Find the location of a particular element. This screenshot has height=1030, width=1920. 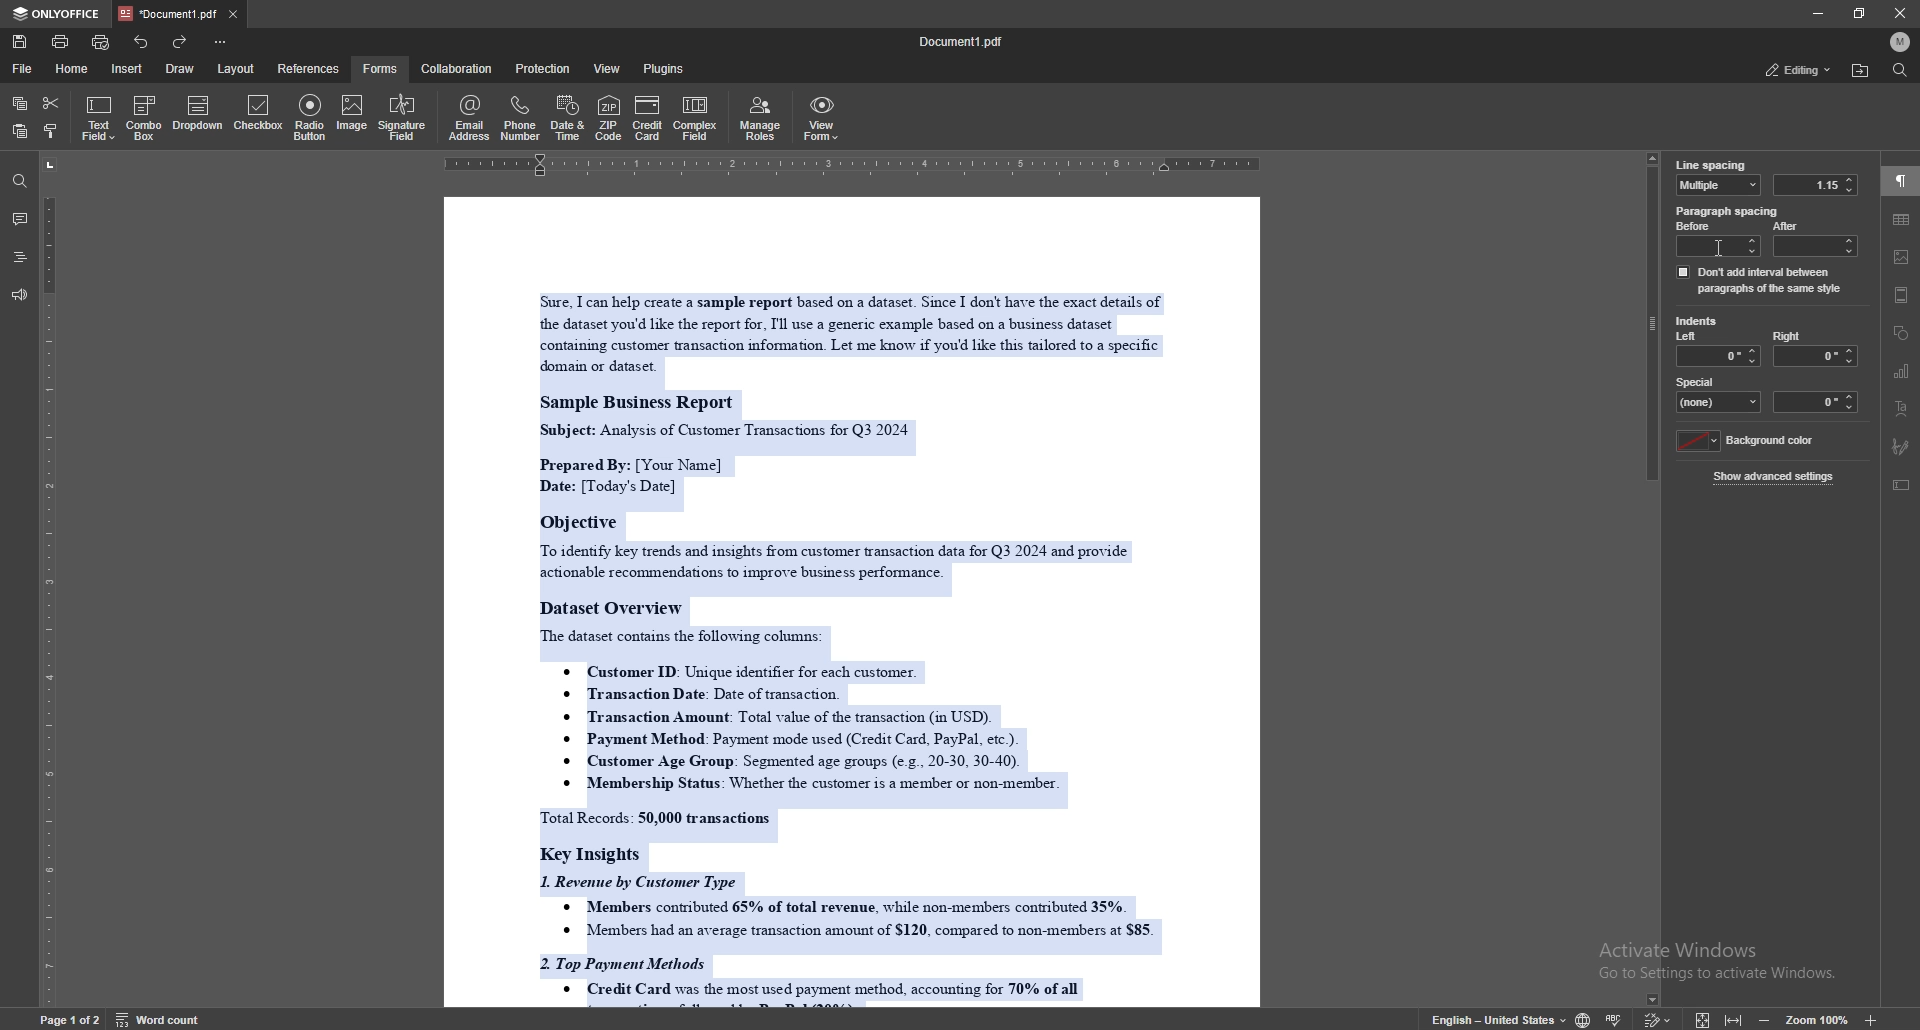

line spacing type is located at coordinates (1719, 185).